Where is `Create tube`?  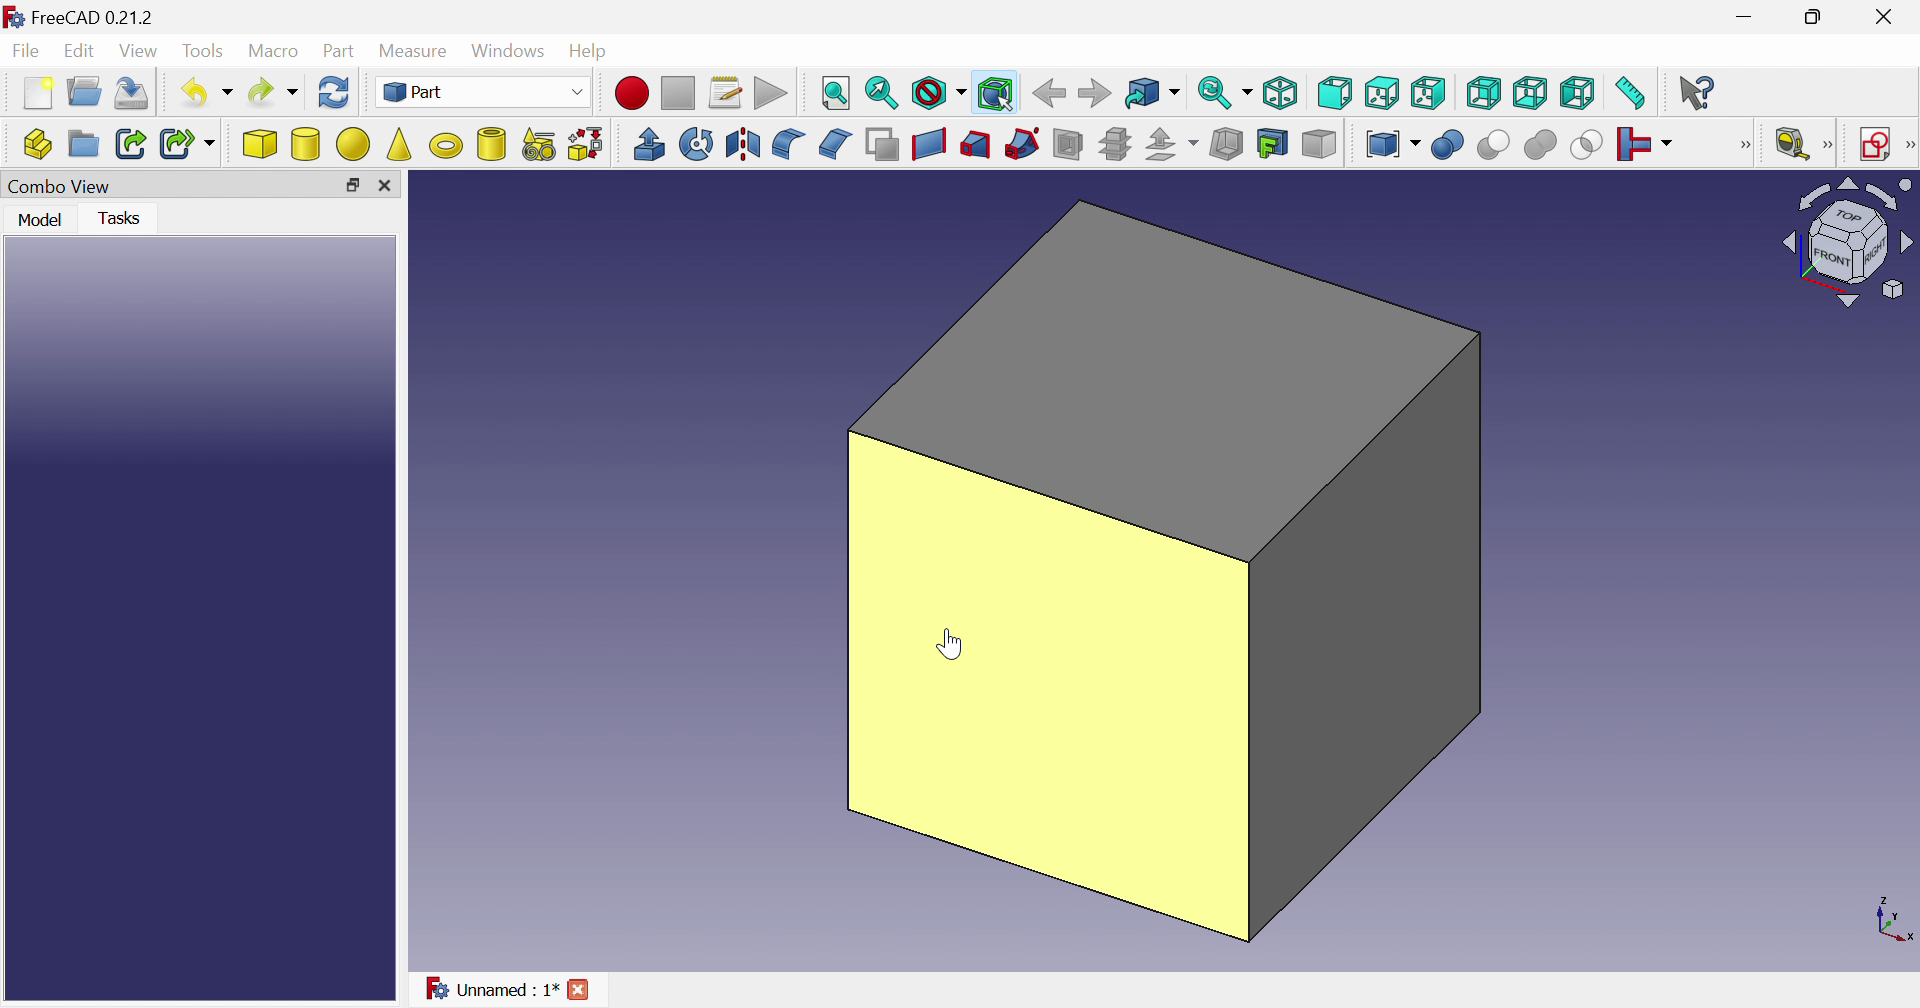
Create tube is located at coordinates (491, 143).